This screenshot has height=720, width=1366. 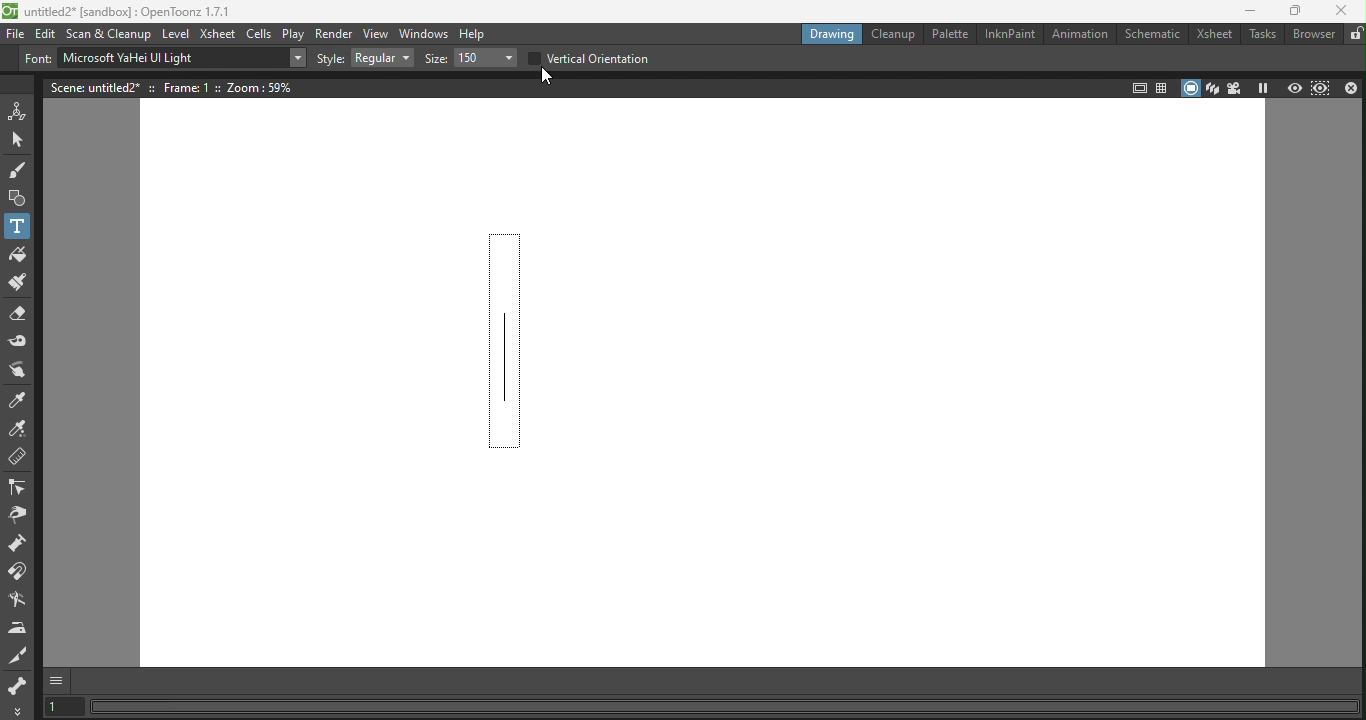 I want to click on Tape tool, so click(x=18, y=341).